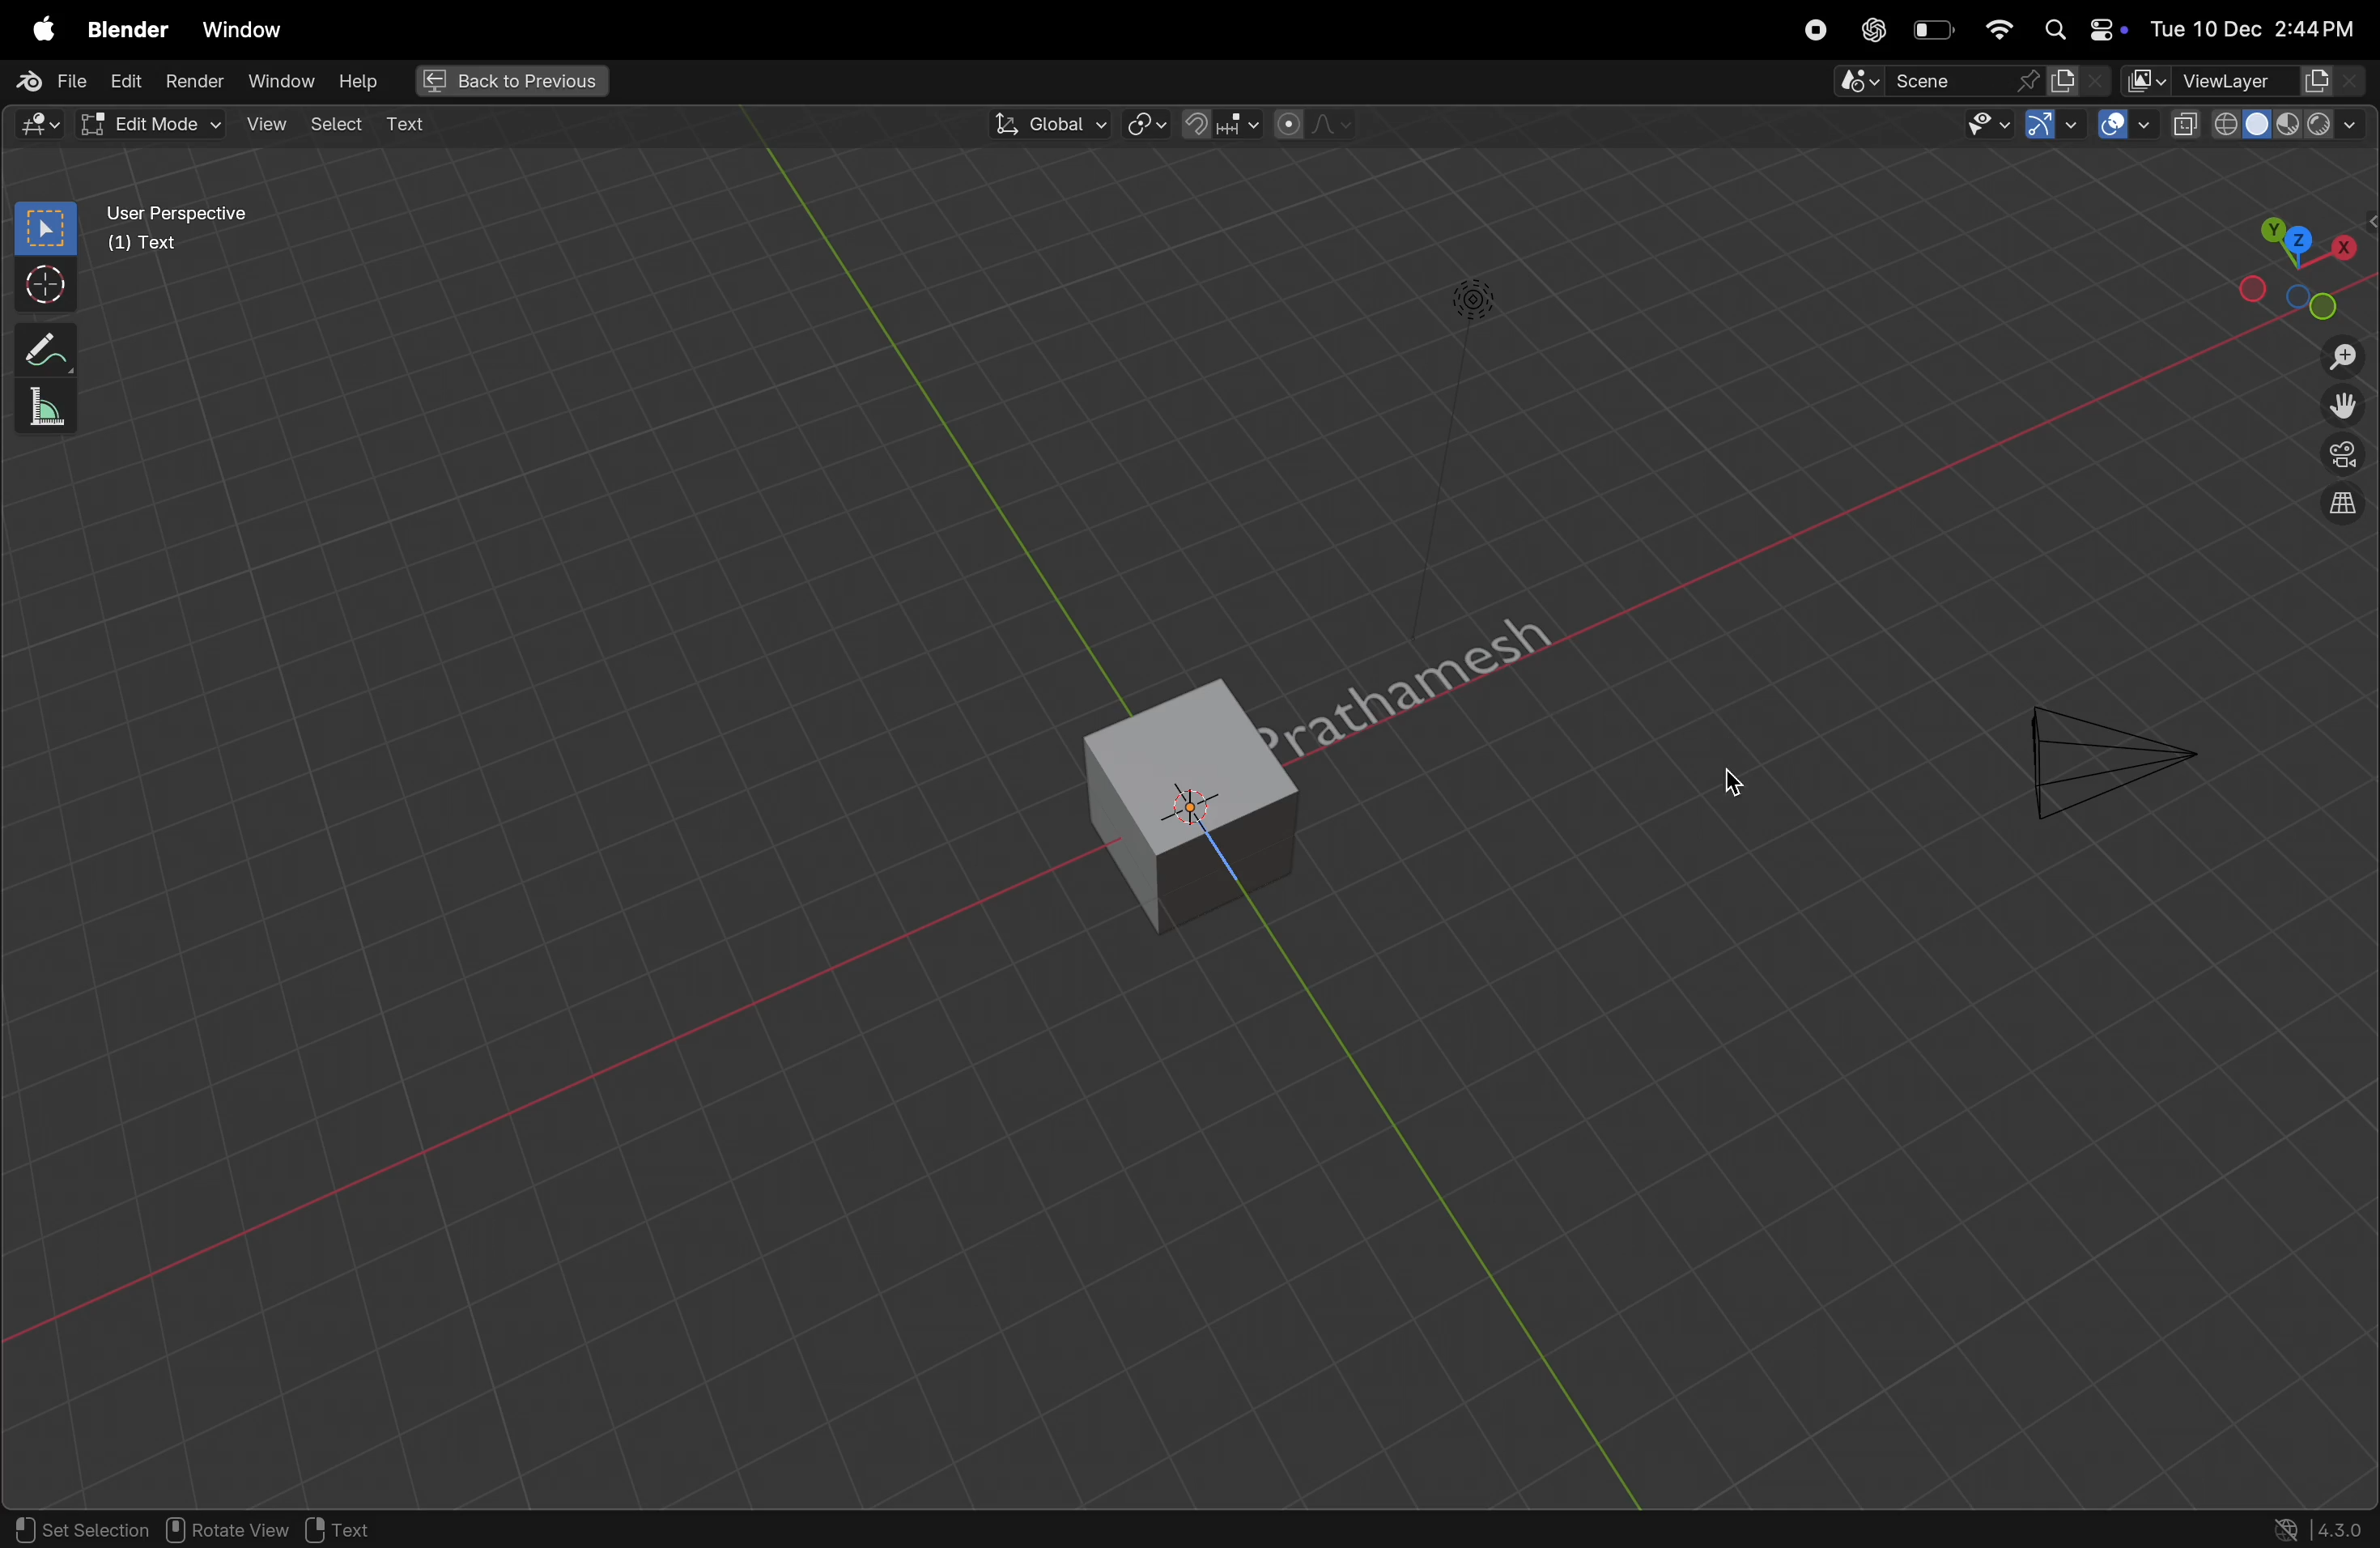  What do you see at coordinates (158, 124) in the screenshot?
I see `object mode` at bounding box center [158, 124].